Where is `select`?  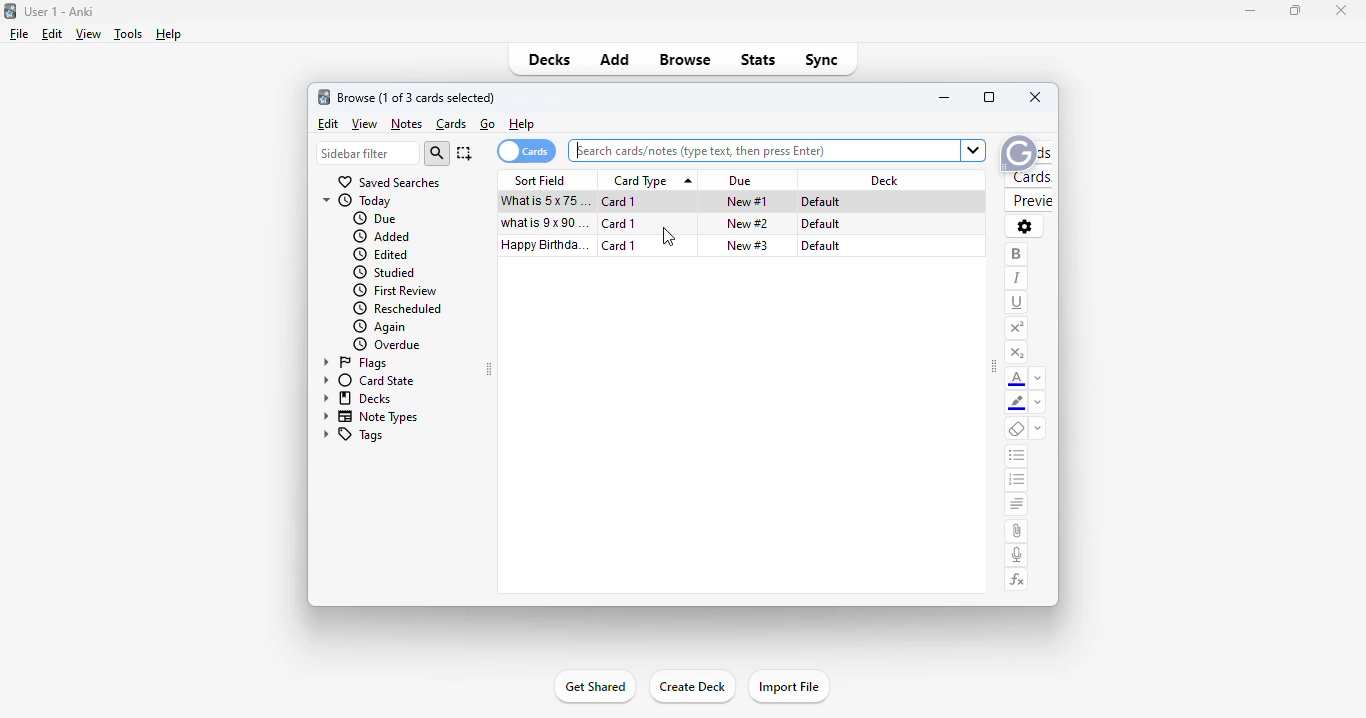
select is located at coordinates (464, 153).